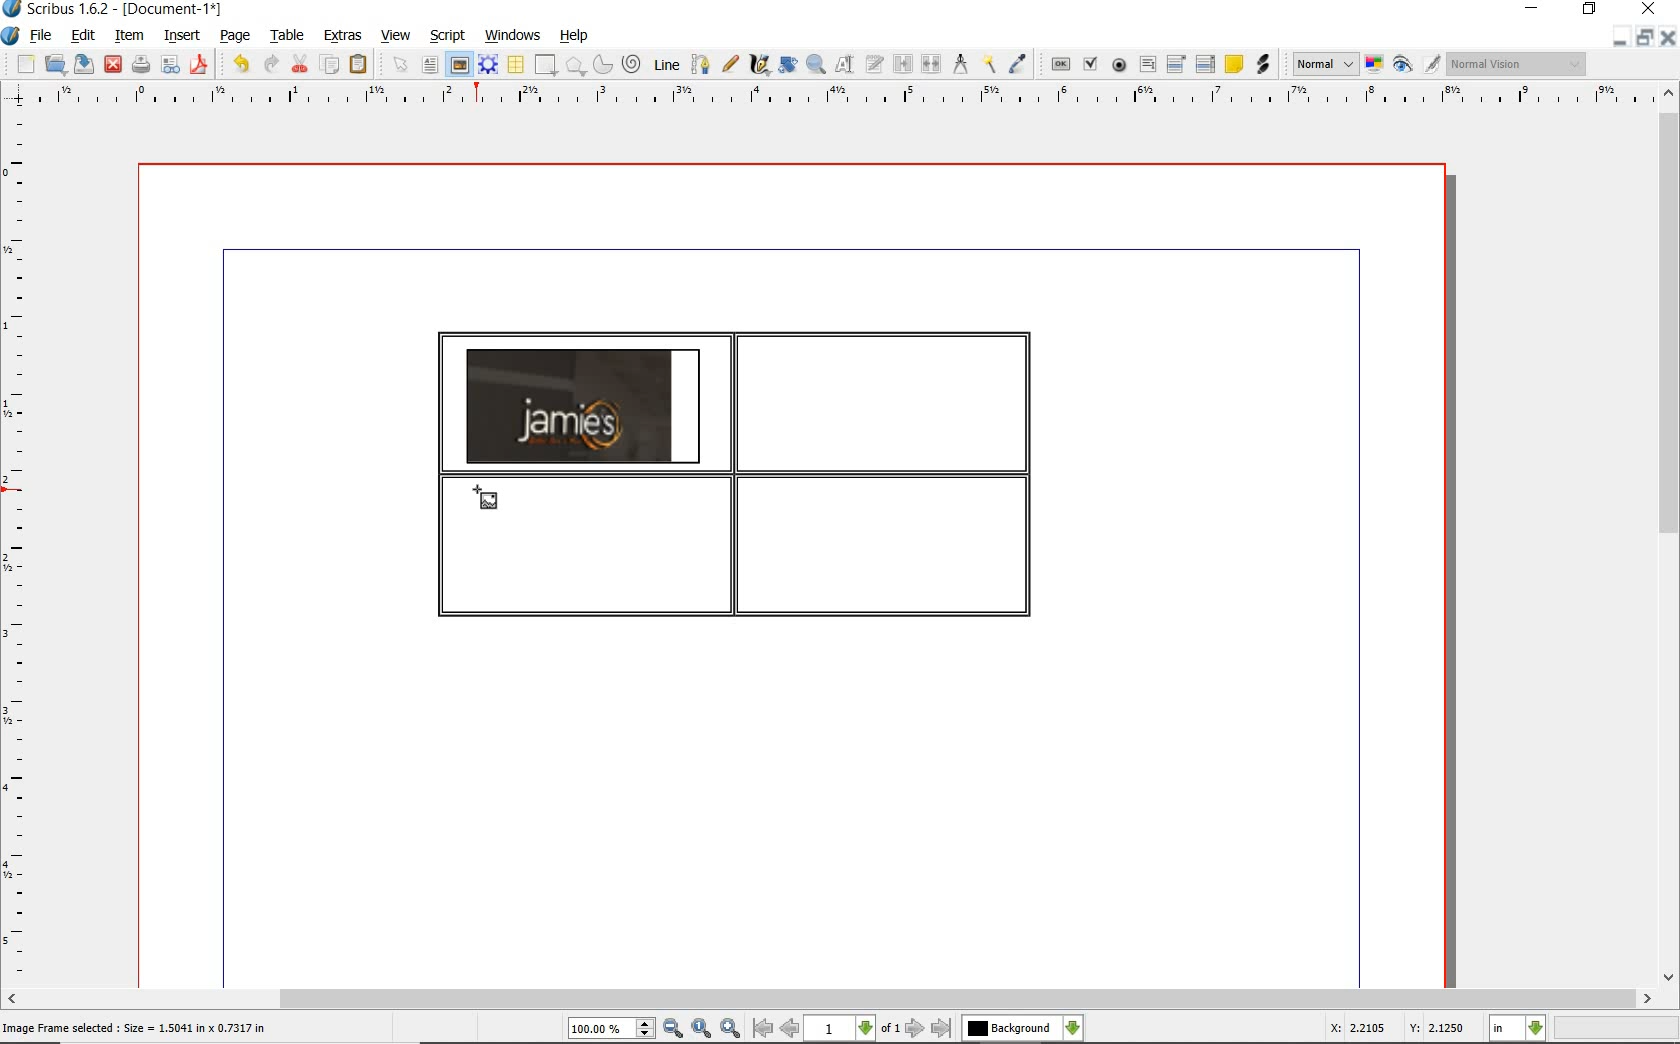 This screenshot has width=1680, height=1044. Describe the element at coordinates (576, 67) in the screenshot. I see `shape` at that location.